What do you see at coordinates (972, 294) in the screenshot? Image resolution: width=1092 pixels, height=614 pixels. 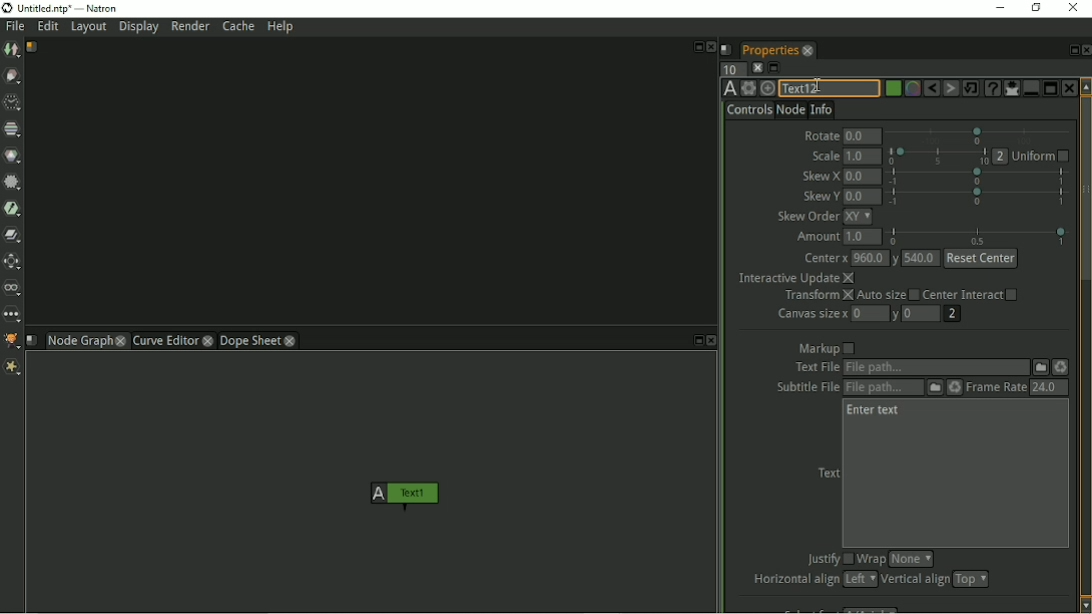 I see `Center Interact` at bounding box center [972, 294].